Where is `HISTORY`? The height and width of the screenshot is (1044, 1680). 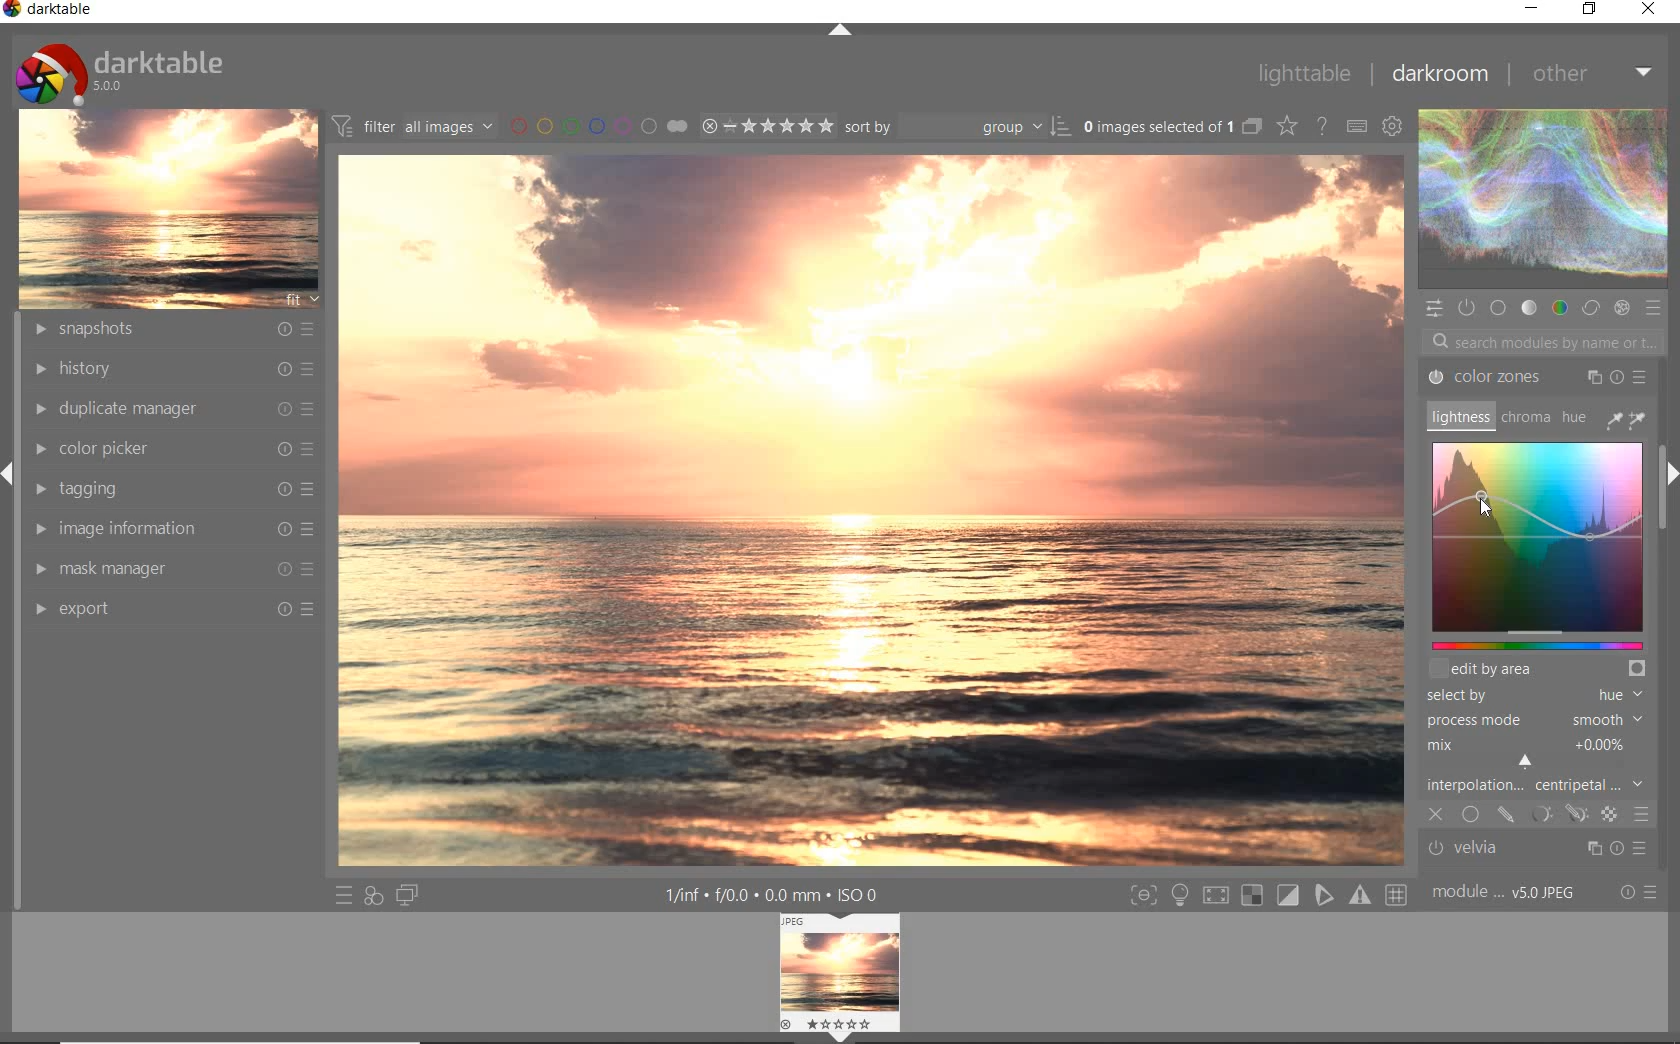
HISTORY is located at coordinates (172, 369).